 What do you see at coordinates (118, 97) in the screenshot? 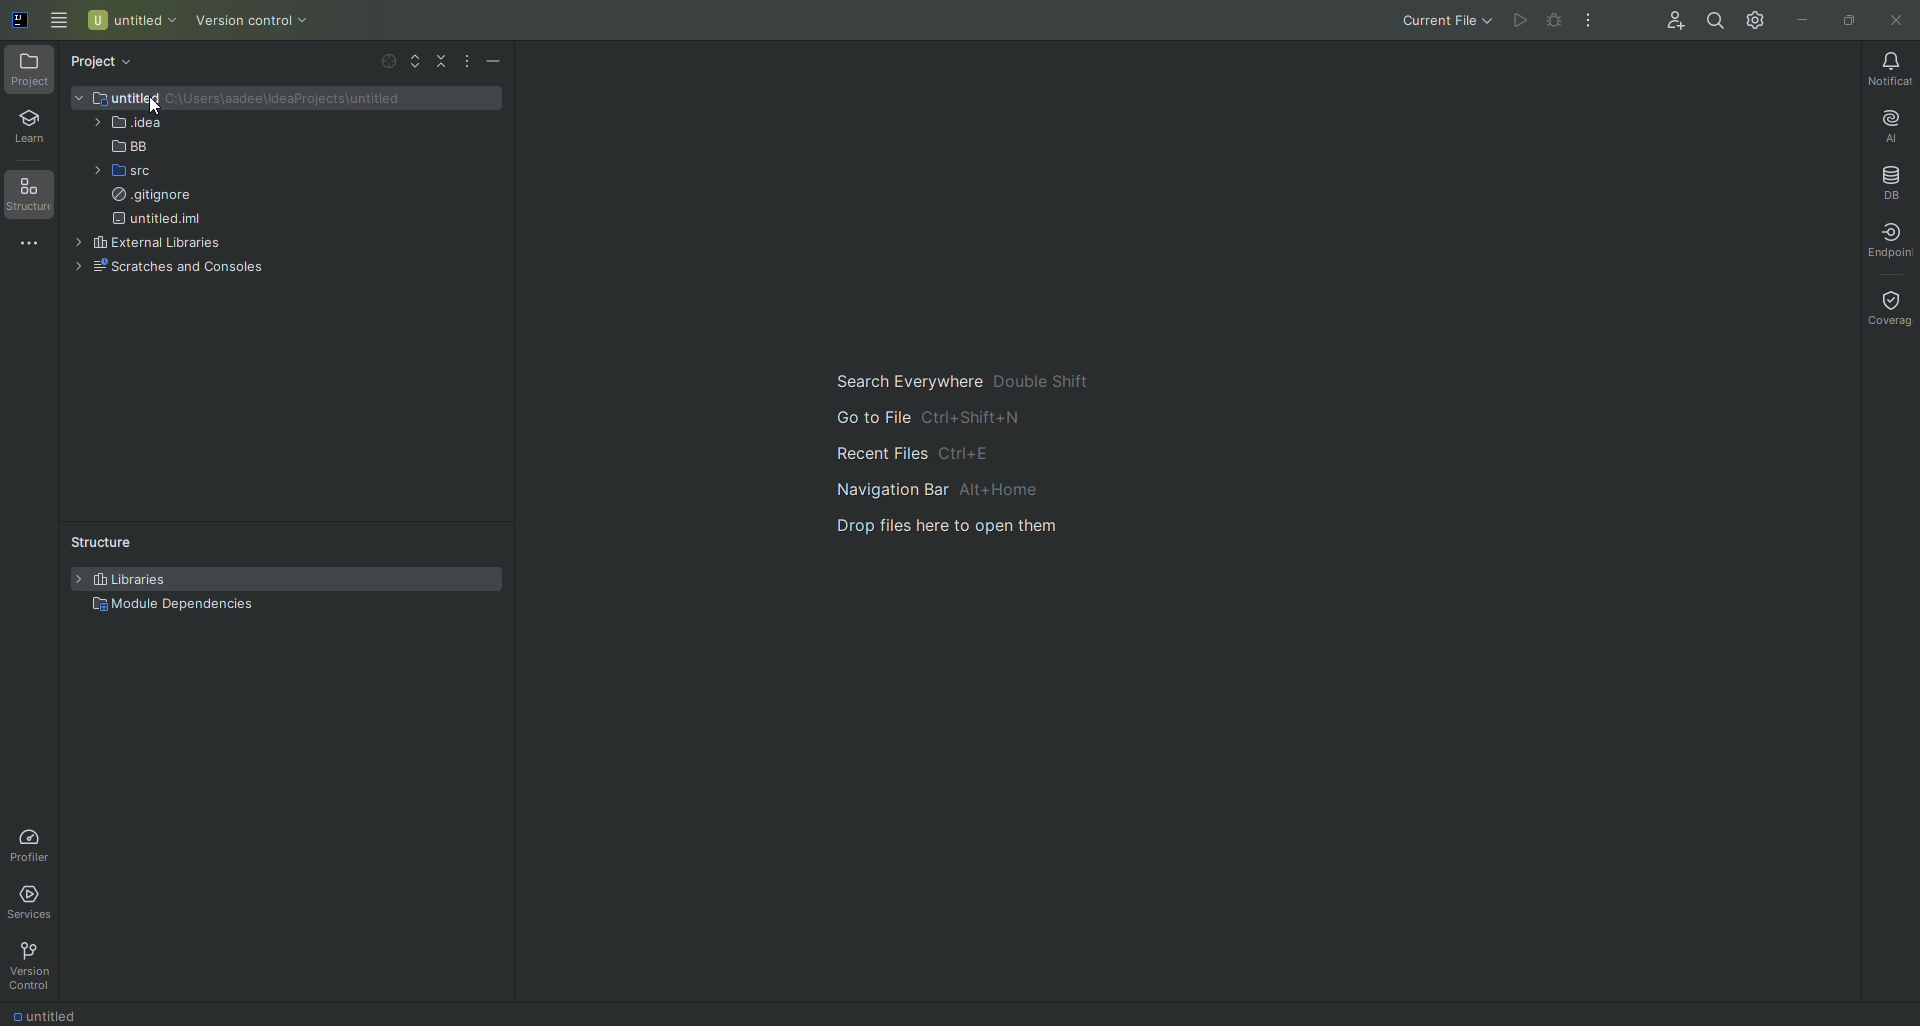
I see `Untitled` at bounding box center [118, 97].